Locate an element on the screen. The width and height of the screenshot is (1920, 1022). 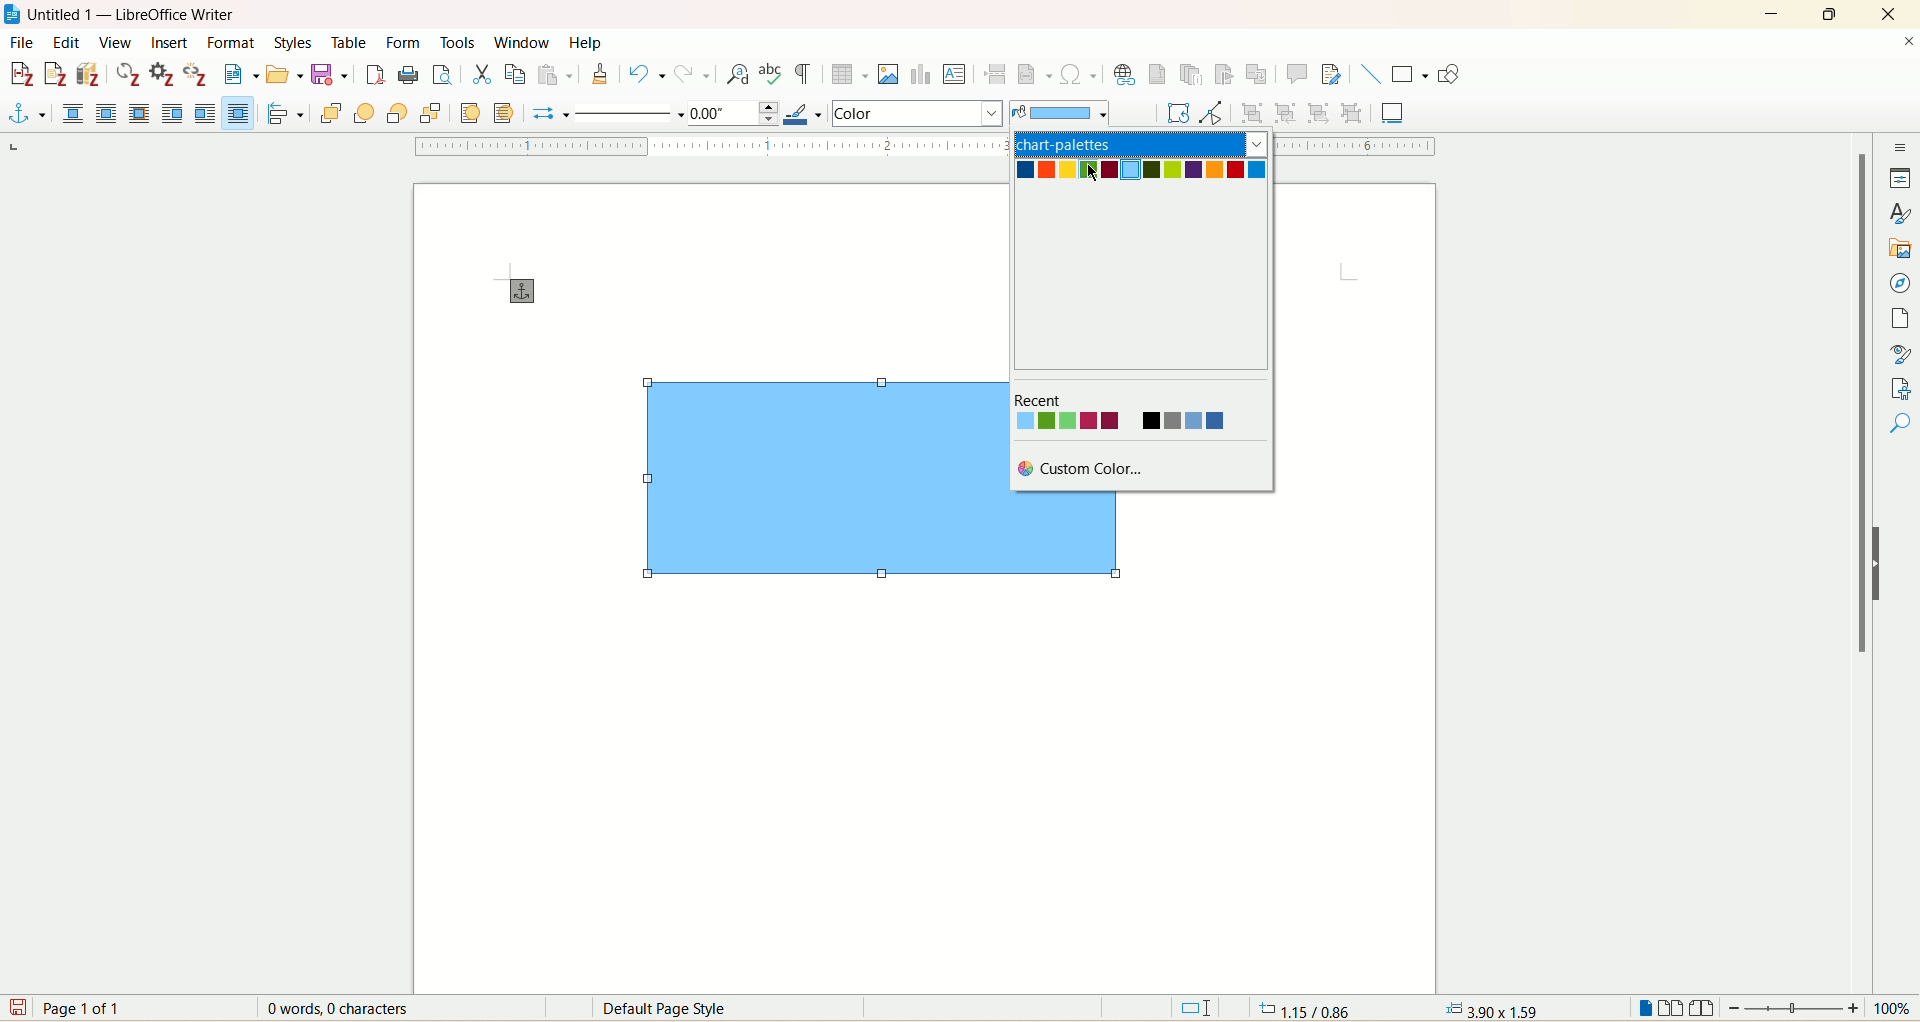
back one is located at coordinates (397, 113).